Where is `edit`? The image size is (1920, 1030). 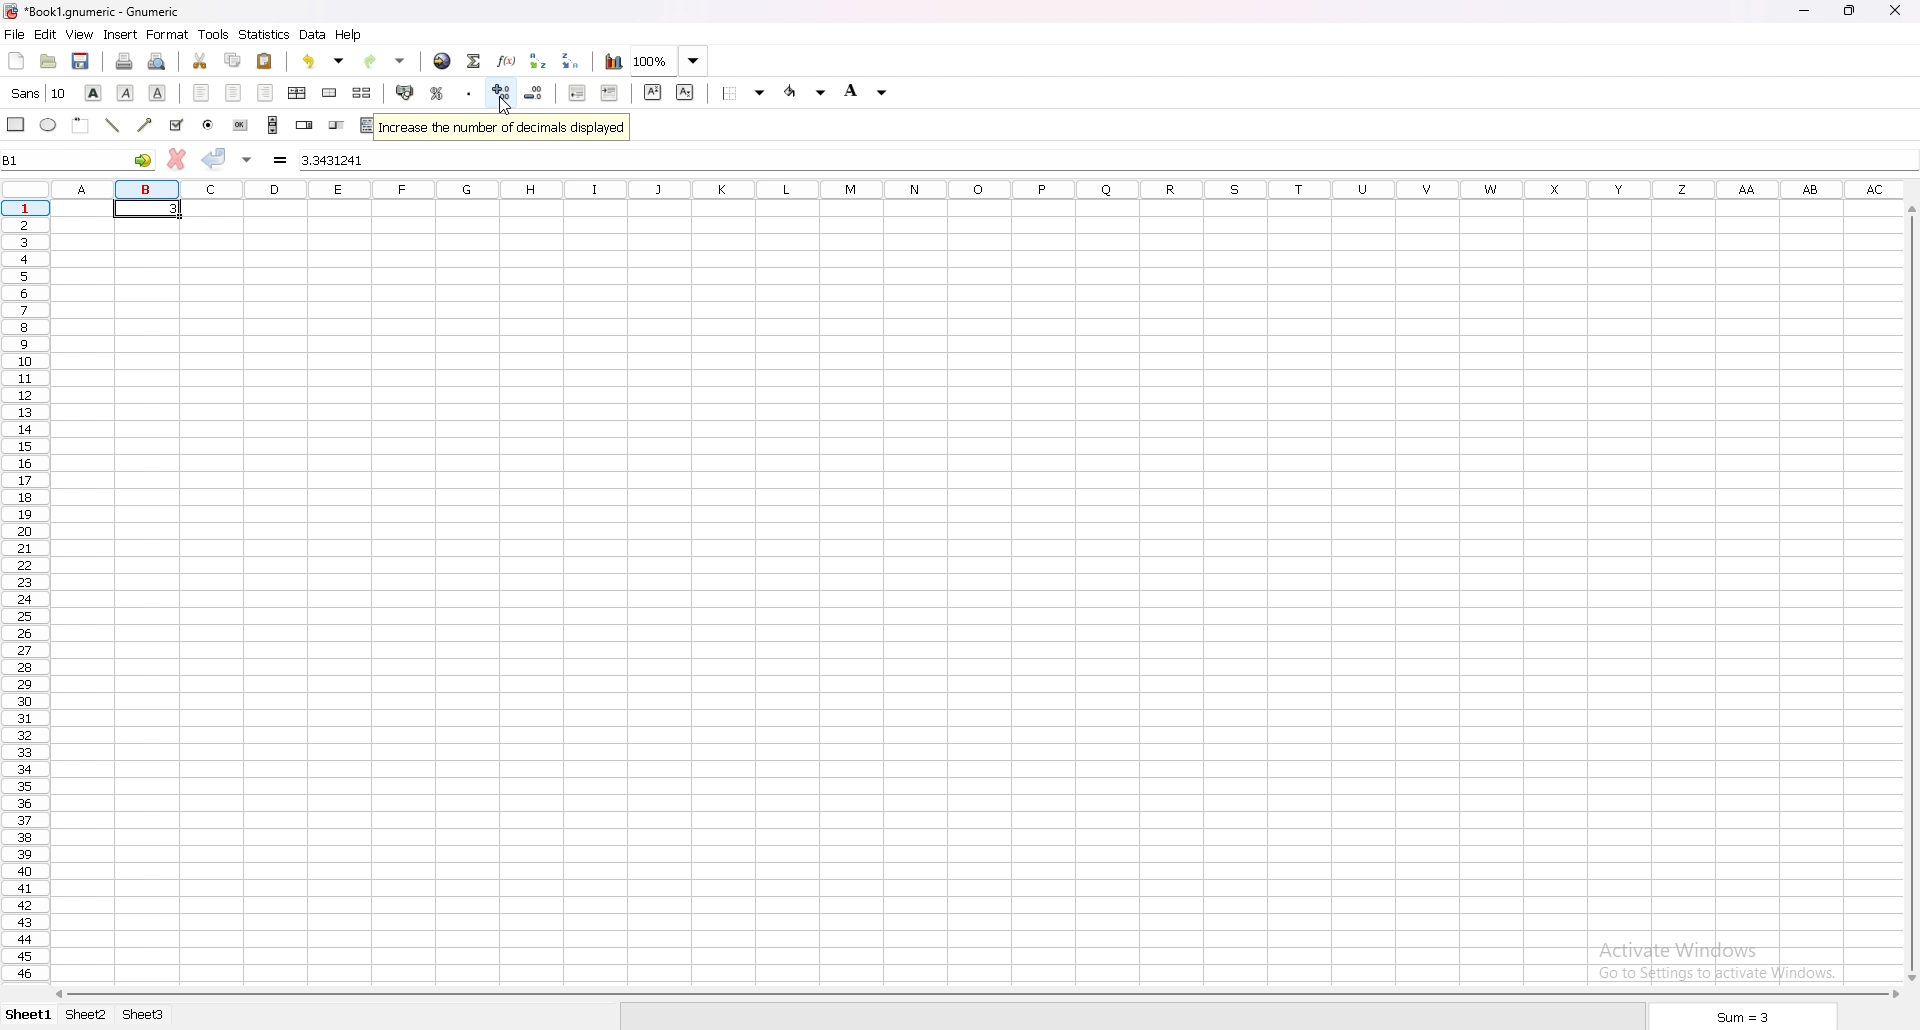 edit is located at coordinates (44, 35).